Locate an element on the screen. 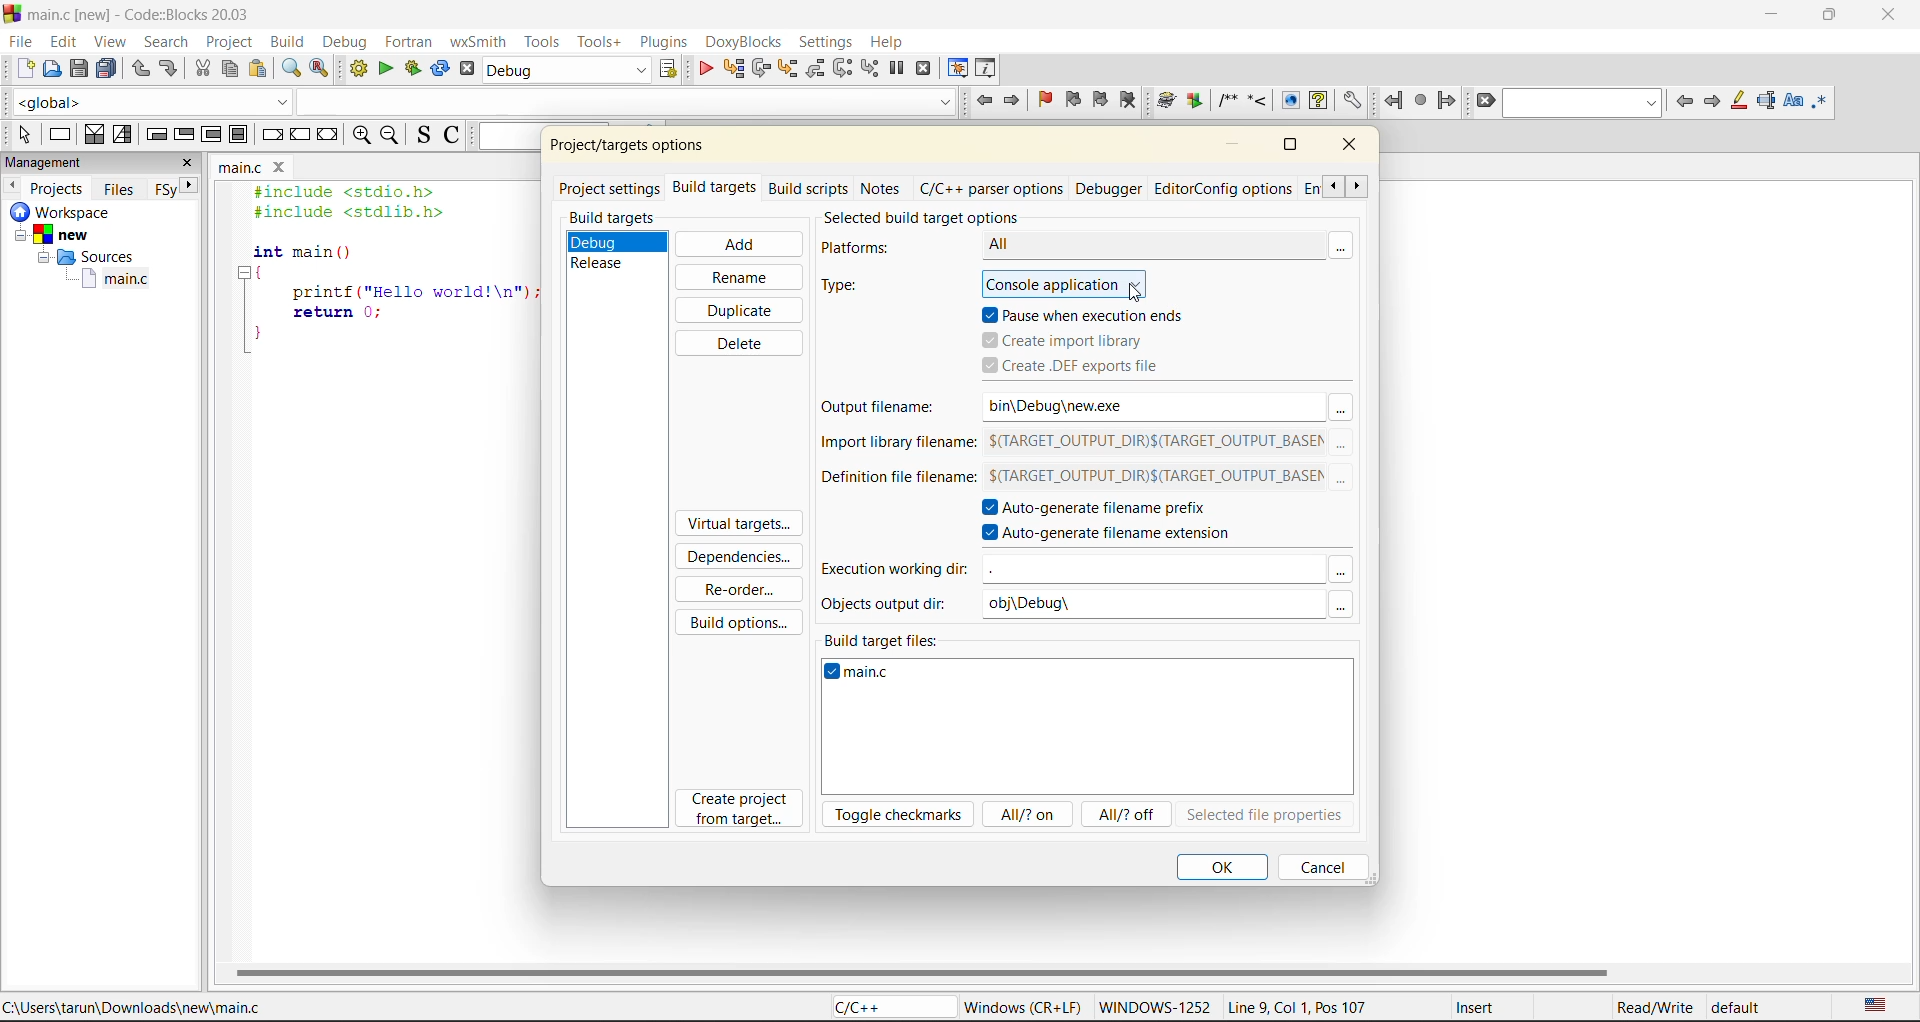 The width and height of the screenshot is (1920, 1022). Insert a line comment at the current cursor position is located at coordinates (1256, 100).